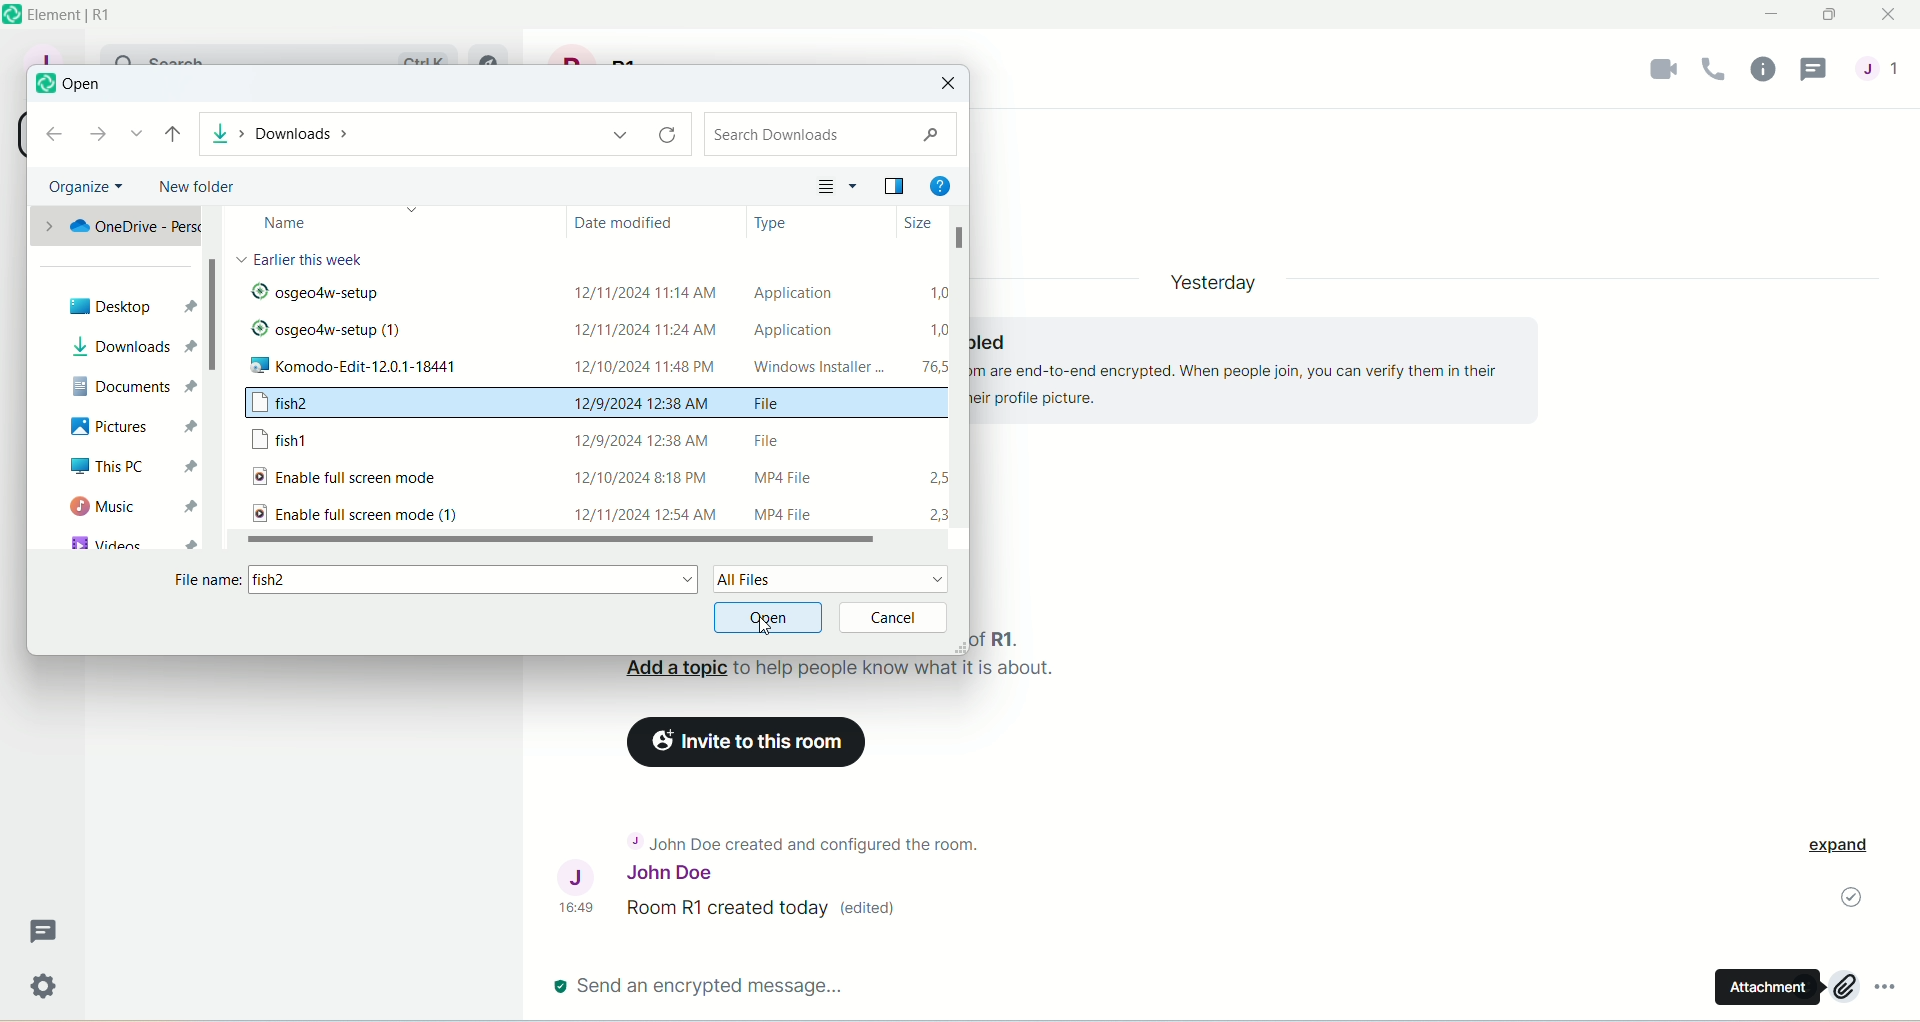 The height and width of the screenshot is (1022, 1920). Describe the element at coordinates (647, 474) in the screenshot. I see `12/10/2024 8:18 PM` at that location.